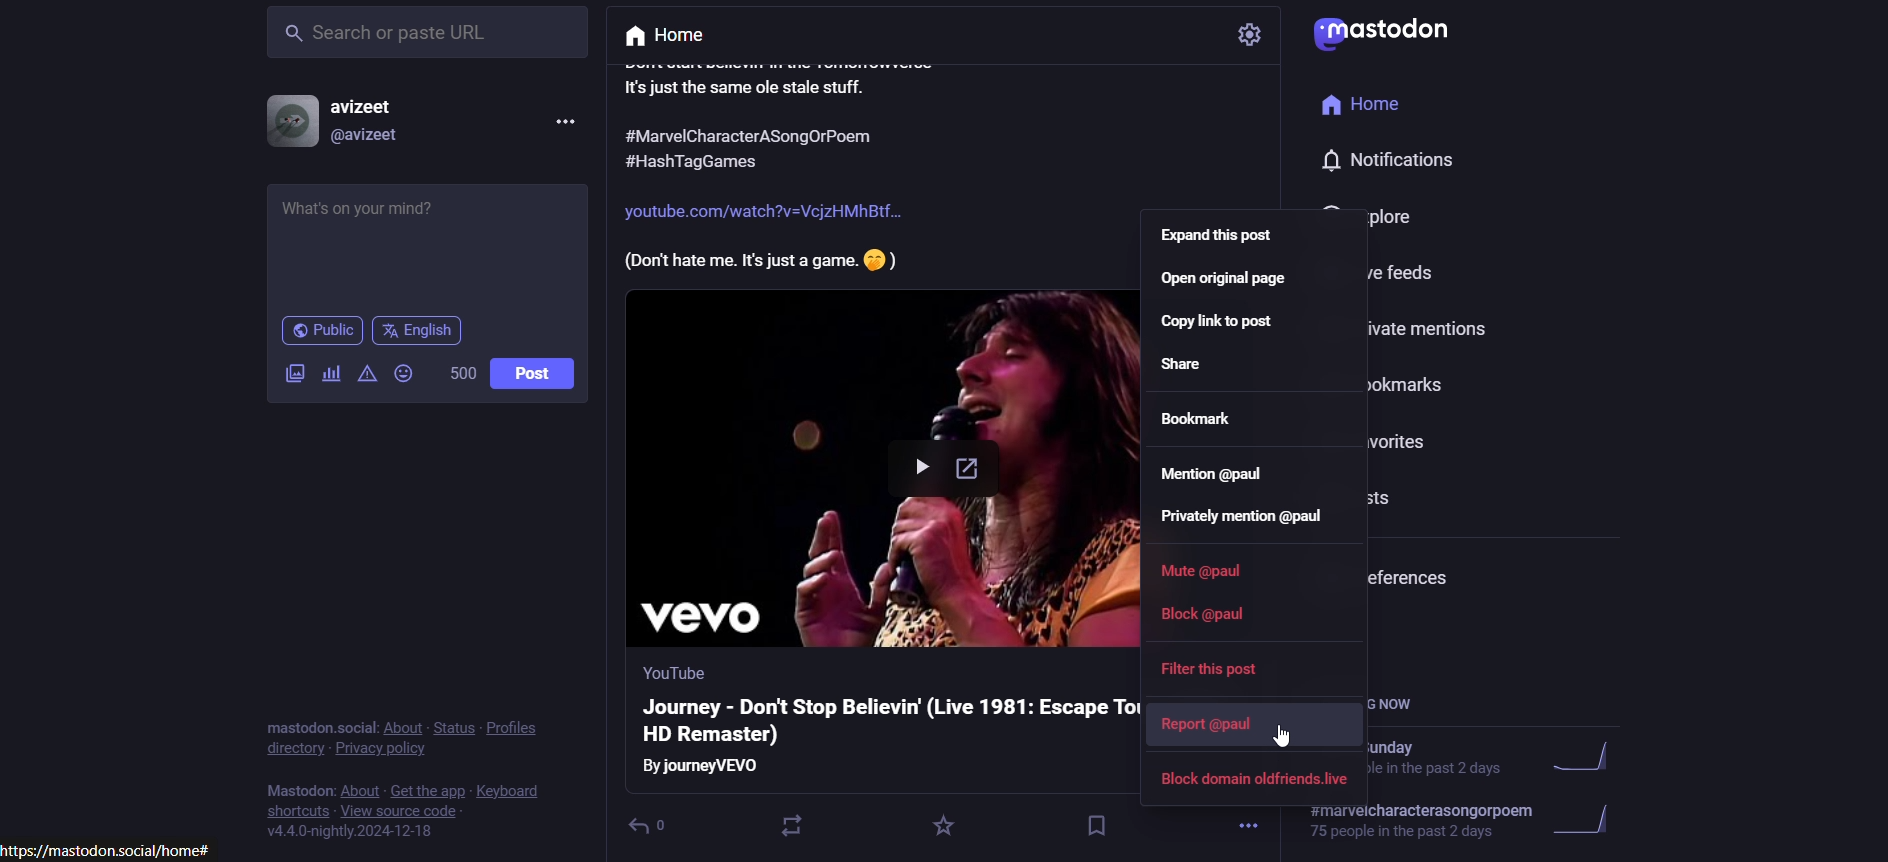  Describe the element at coordinates (1251, 522) in the screenshot. I see `privately mention user` at that location.